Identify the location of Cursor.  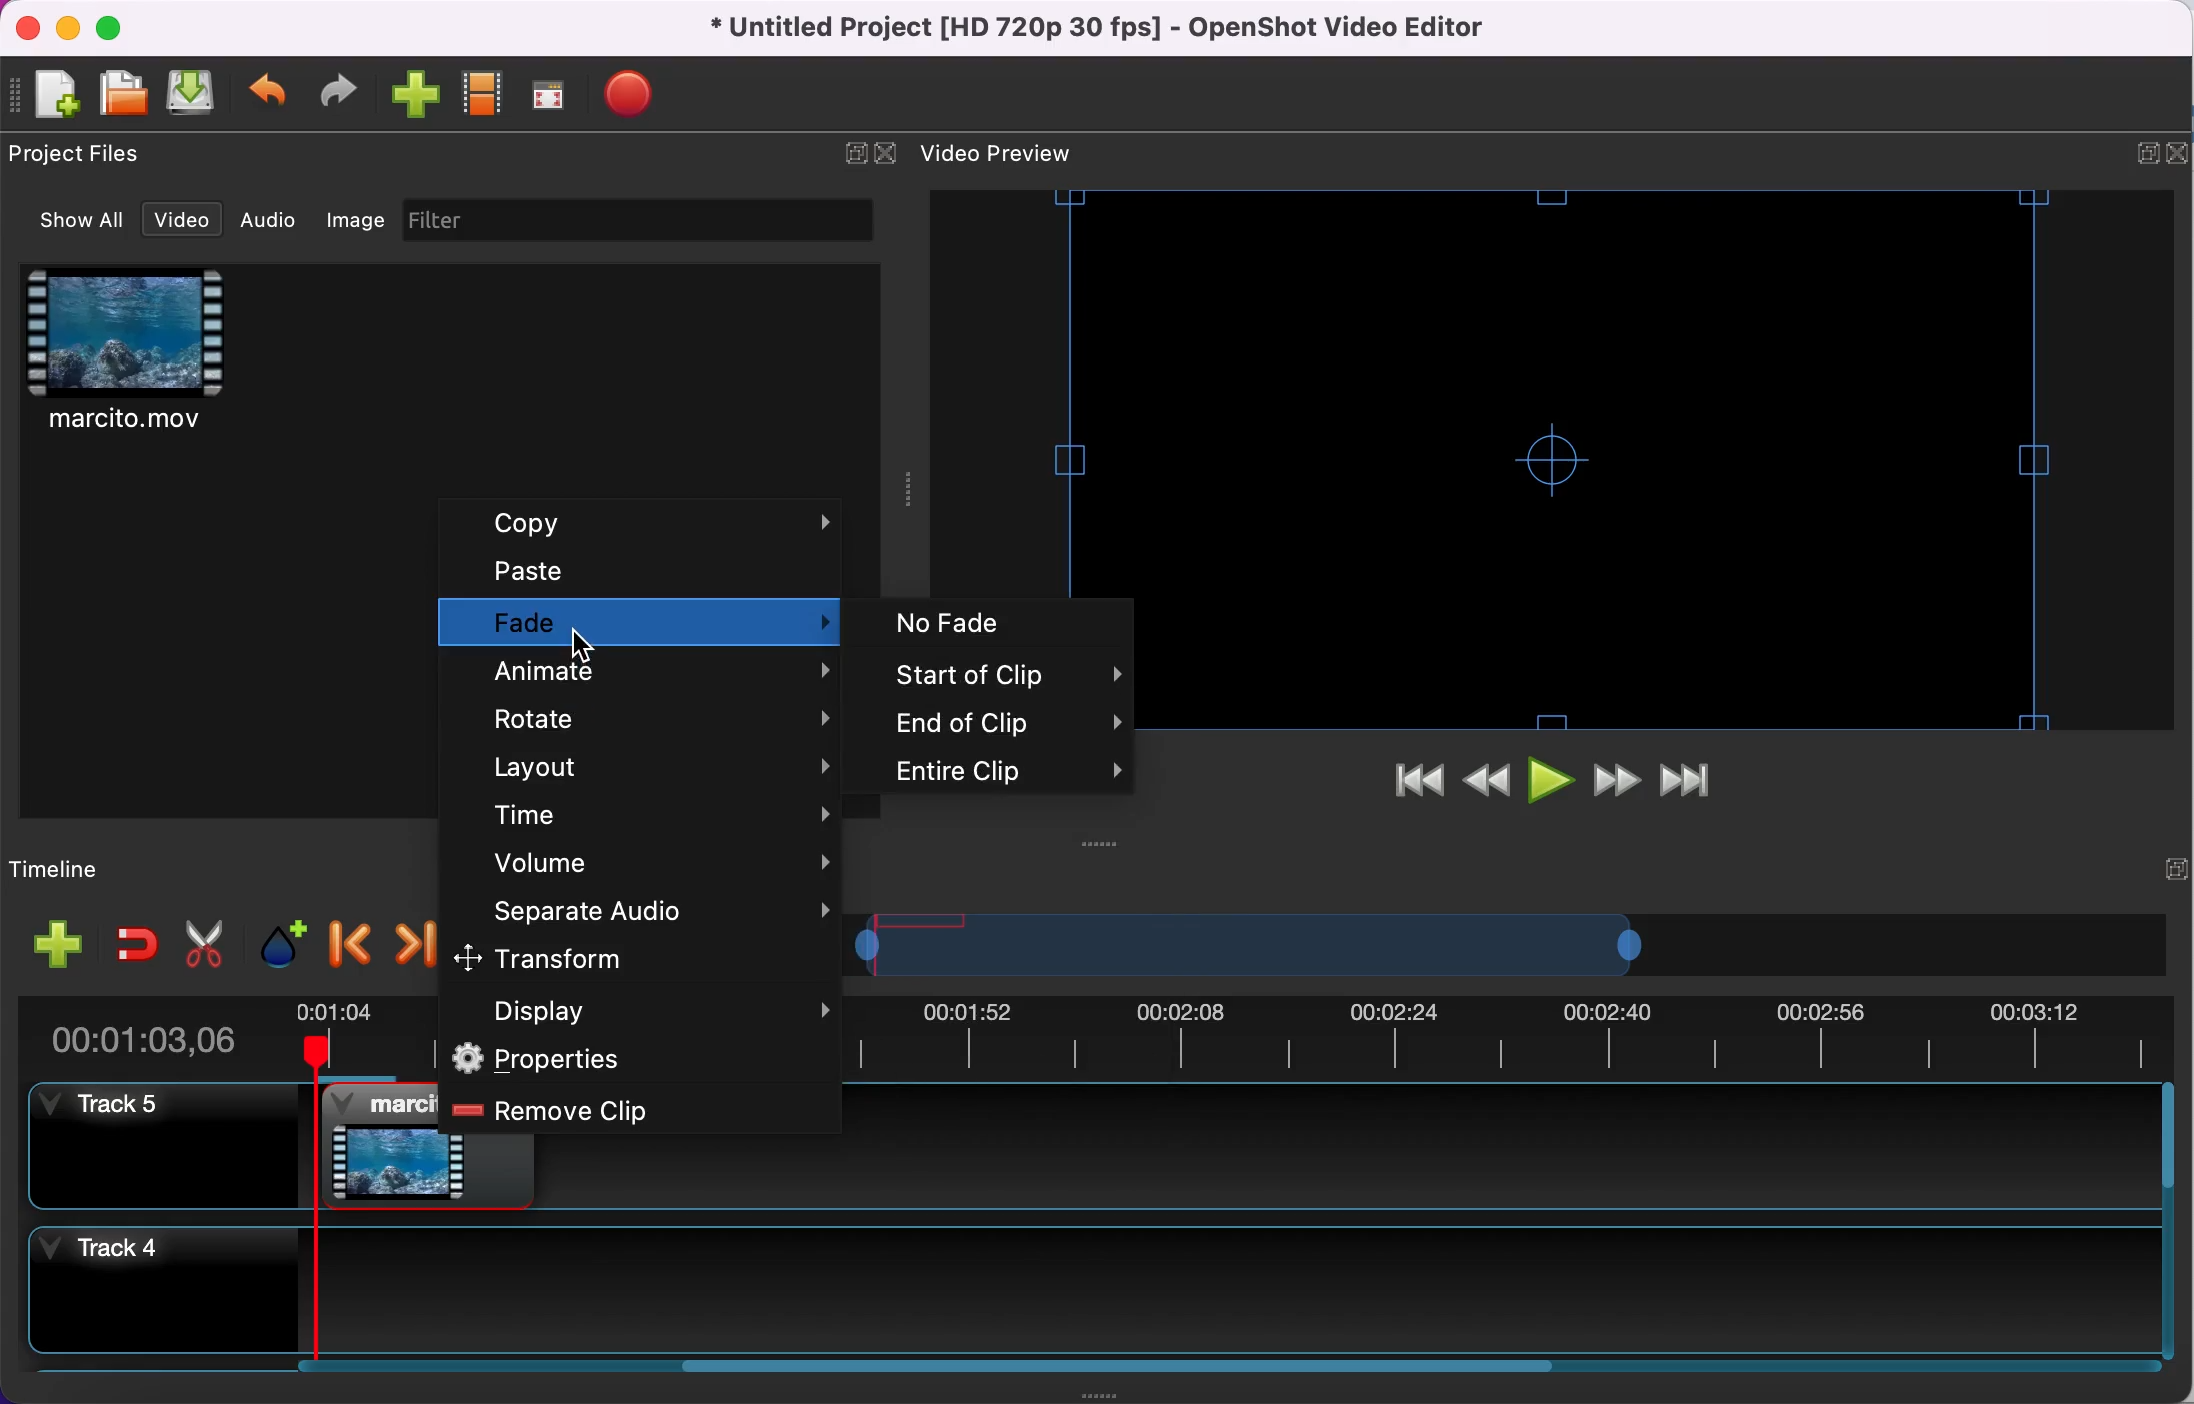
(585, 646).